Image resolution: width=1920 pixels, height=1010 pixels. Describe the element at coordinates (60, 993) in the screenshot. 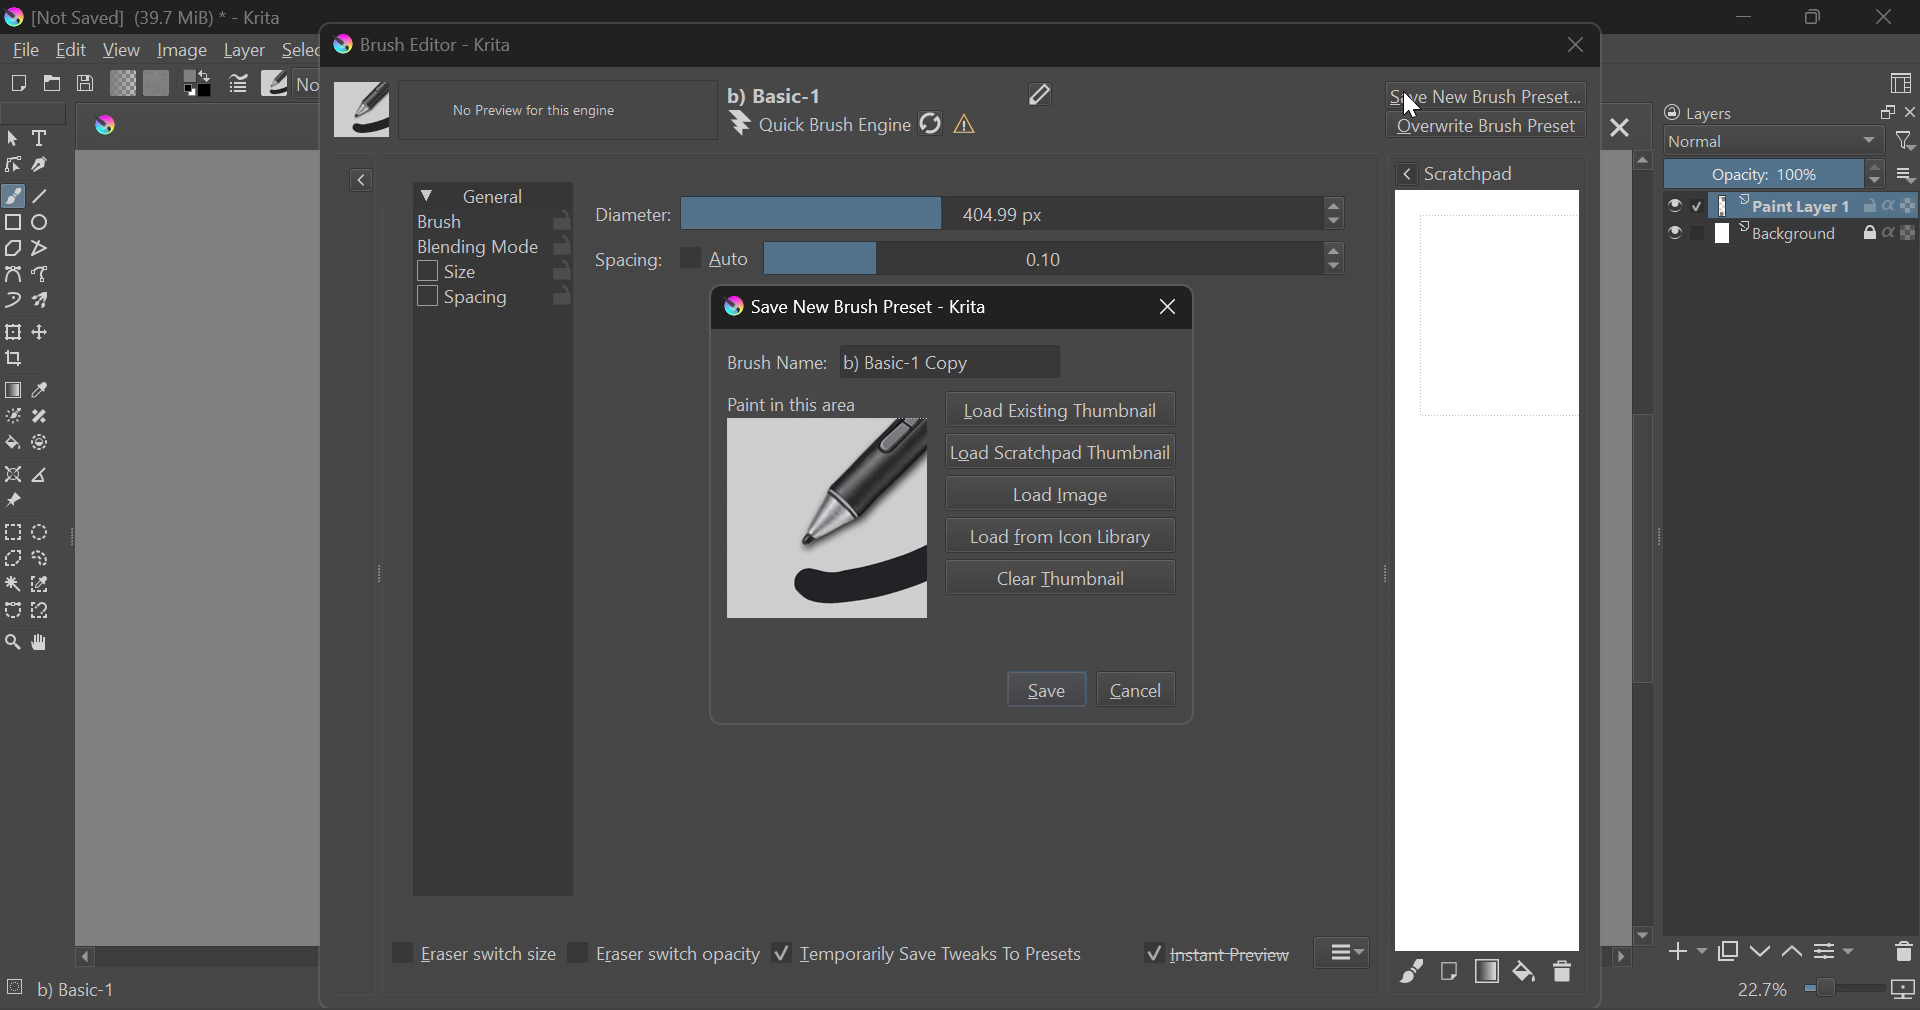

I see `Brush Preset Selected` at that location.